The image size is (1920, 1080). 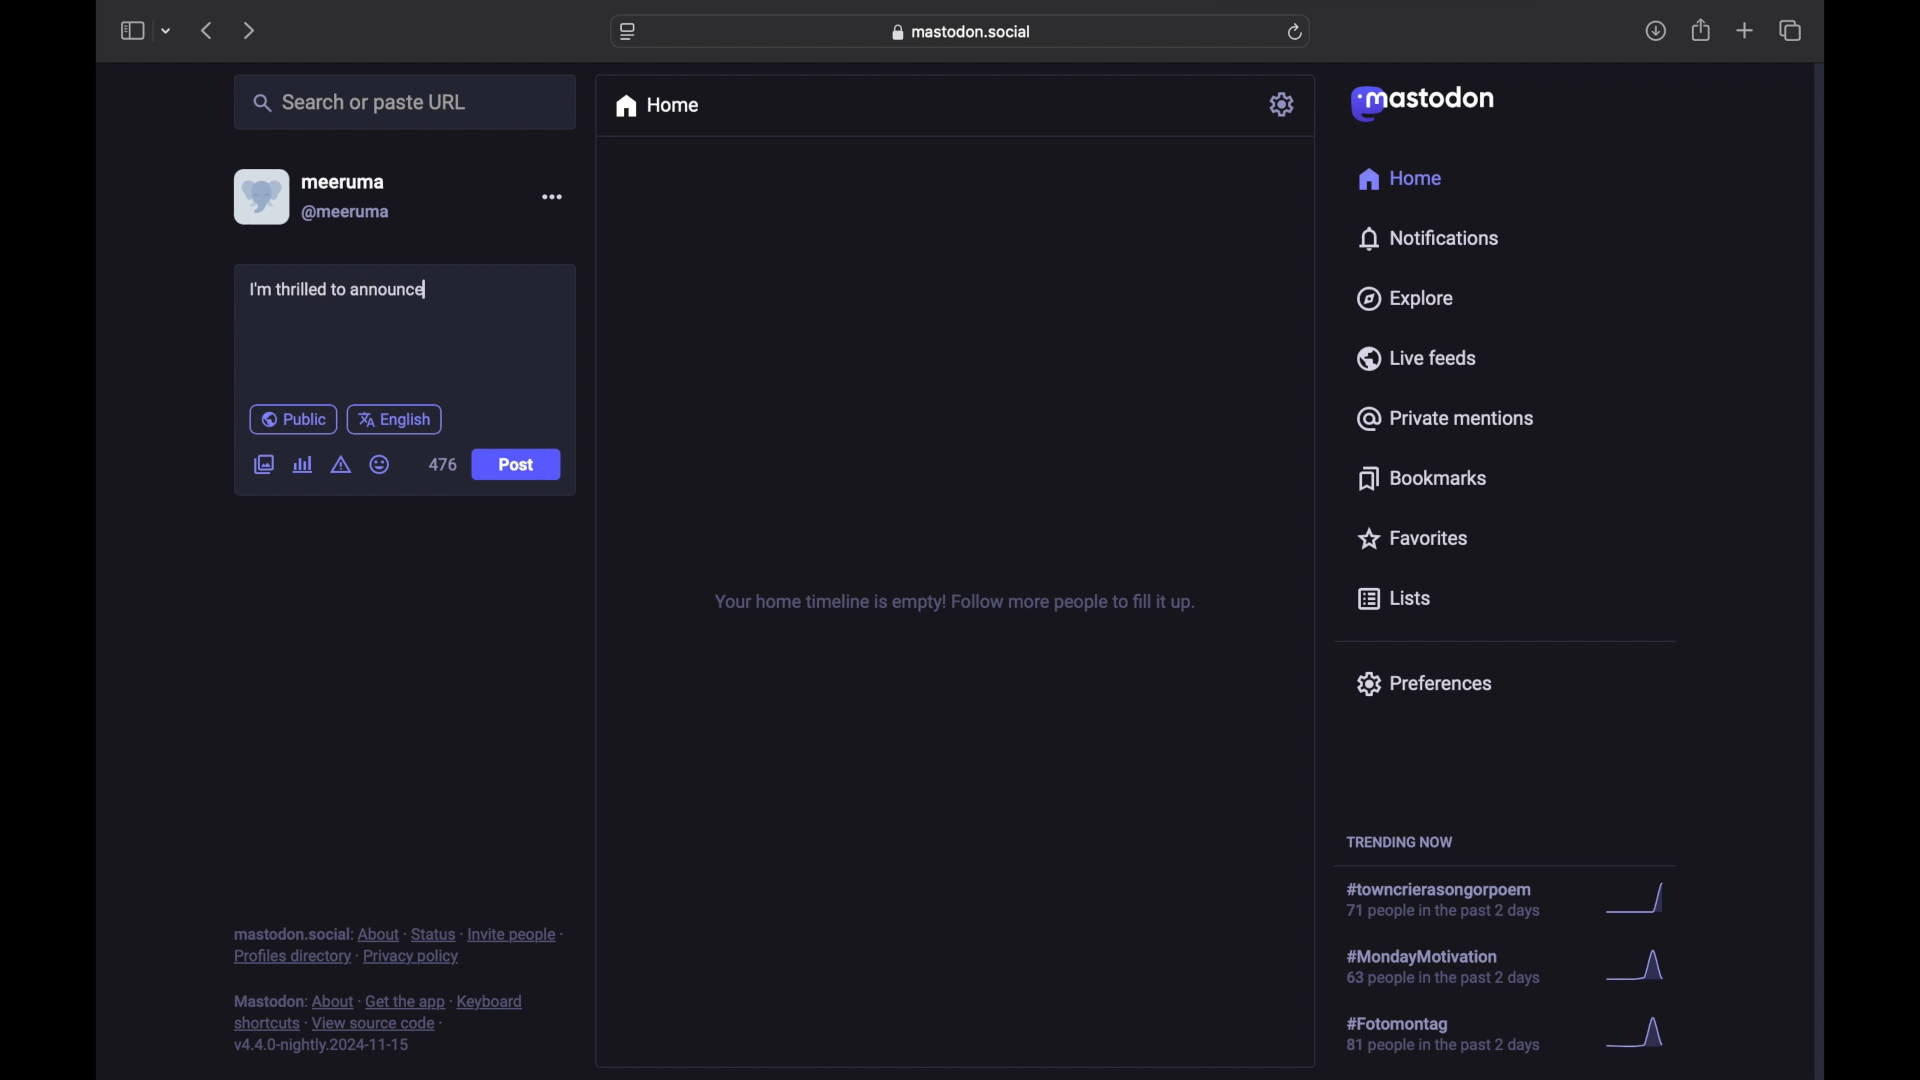 What do you see at coordinates (418, 289) in the screenshot?
I see `text cursor` at bounding box center [418, 289].